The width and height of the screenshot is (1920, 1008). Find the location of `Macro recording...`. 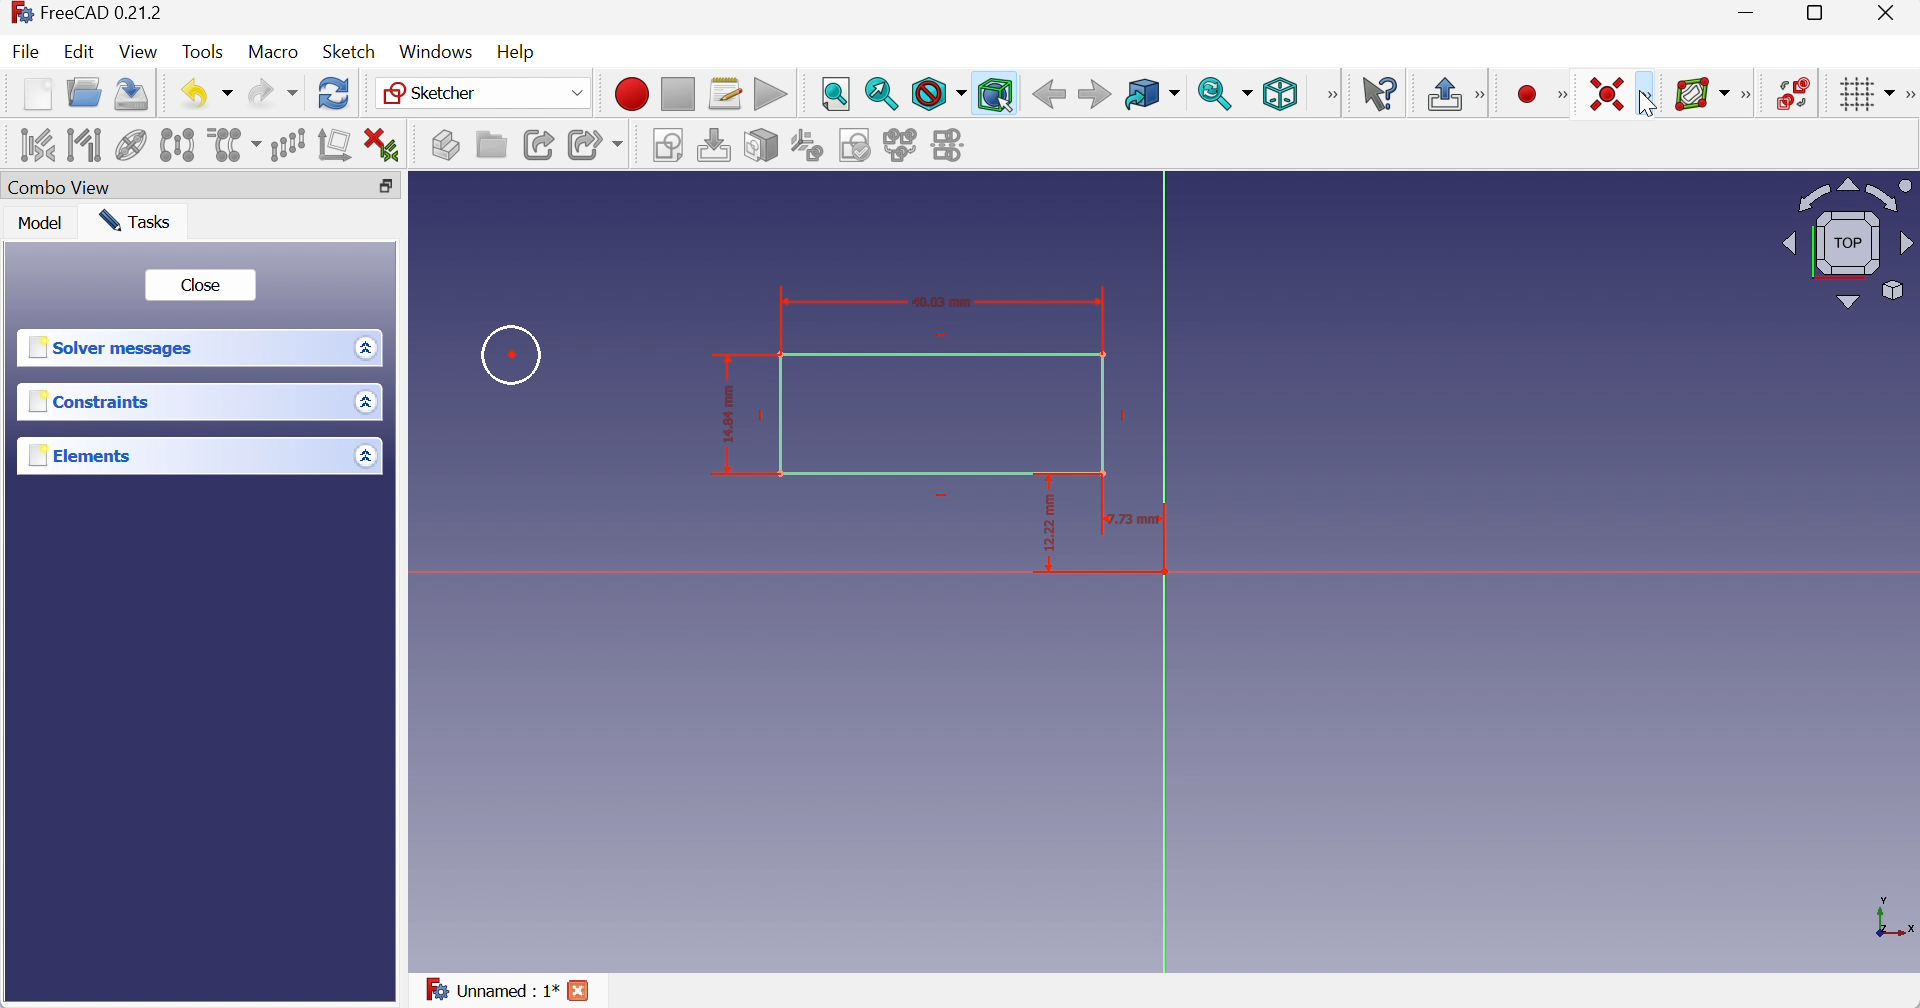

Macro recording... is located at coordinates (631, 94).